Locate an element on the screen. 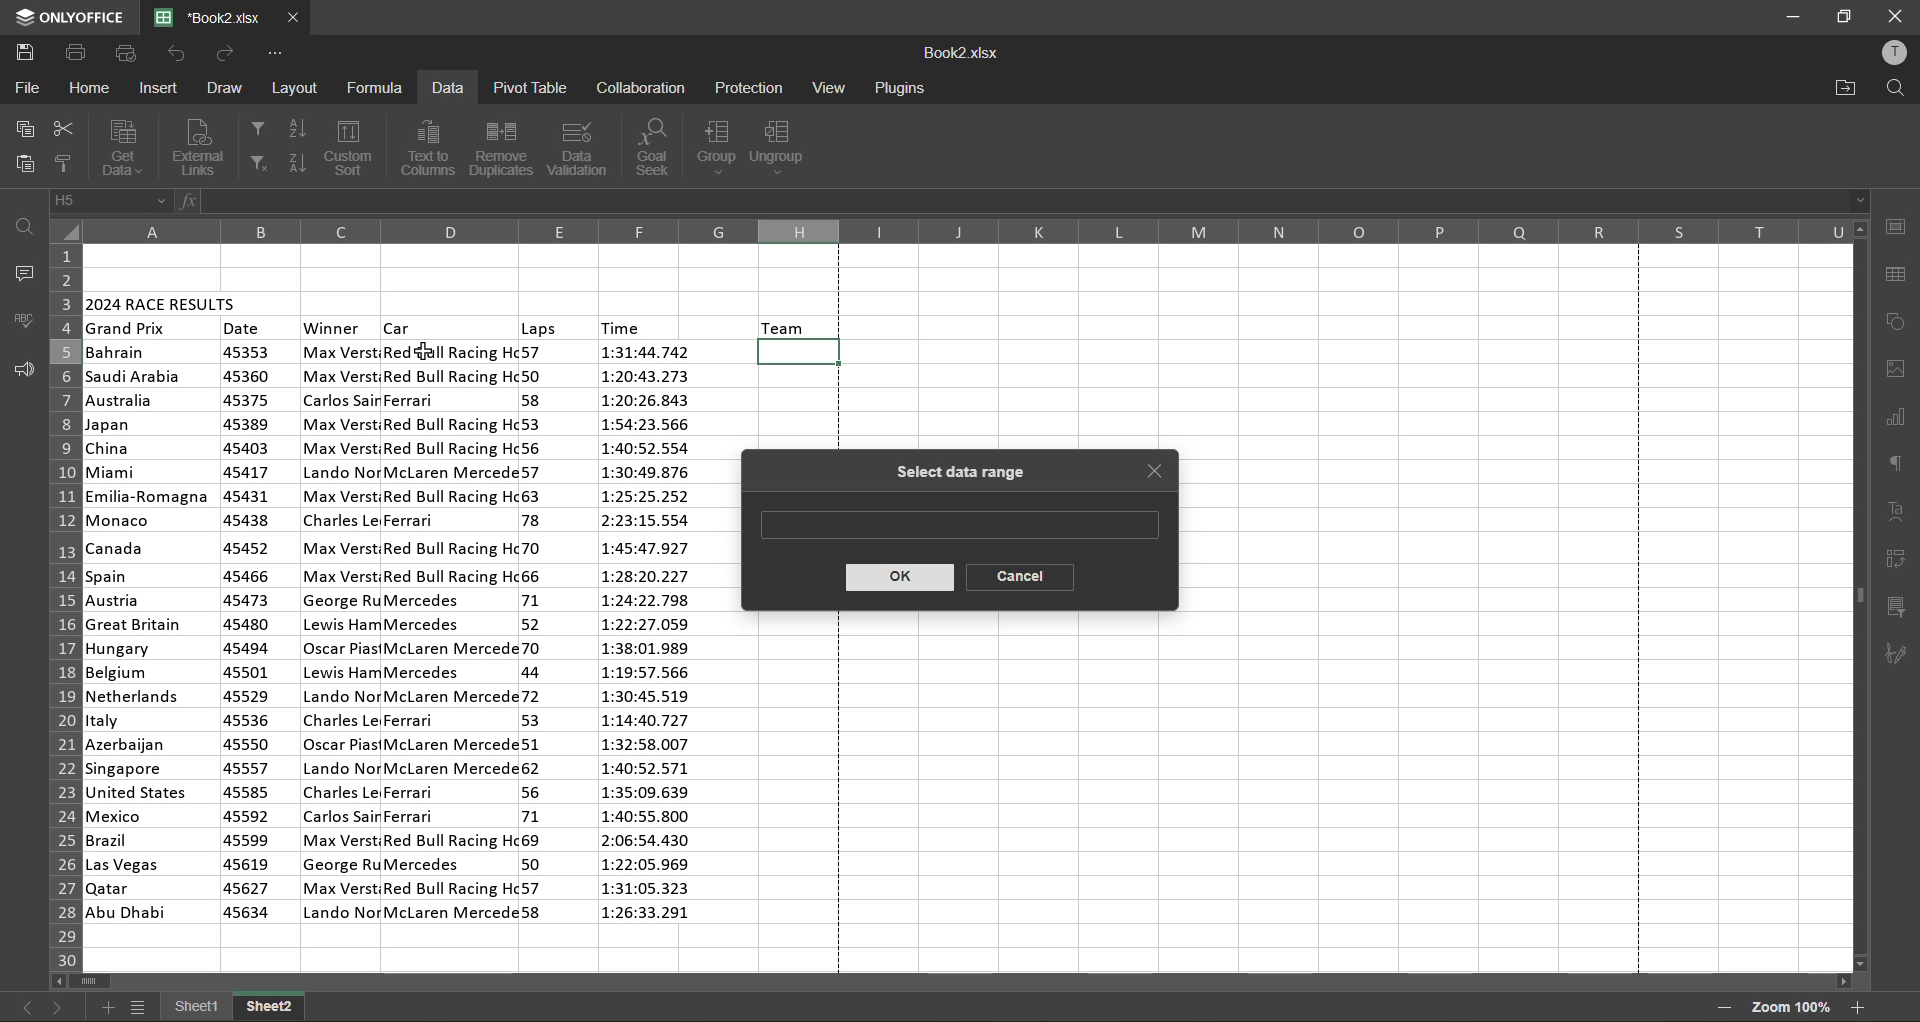  ungroup is located at coordinates (781, 148).